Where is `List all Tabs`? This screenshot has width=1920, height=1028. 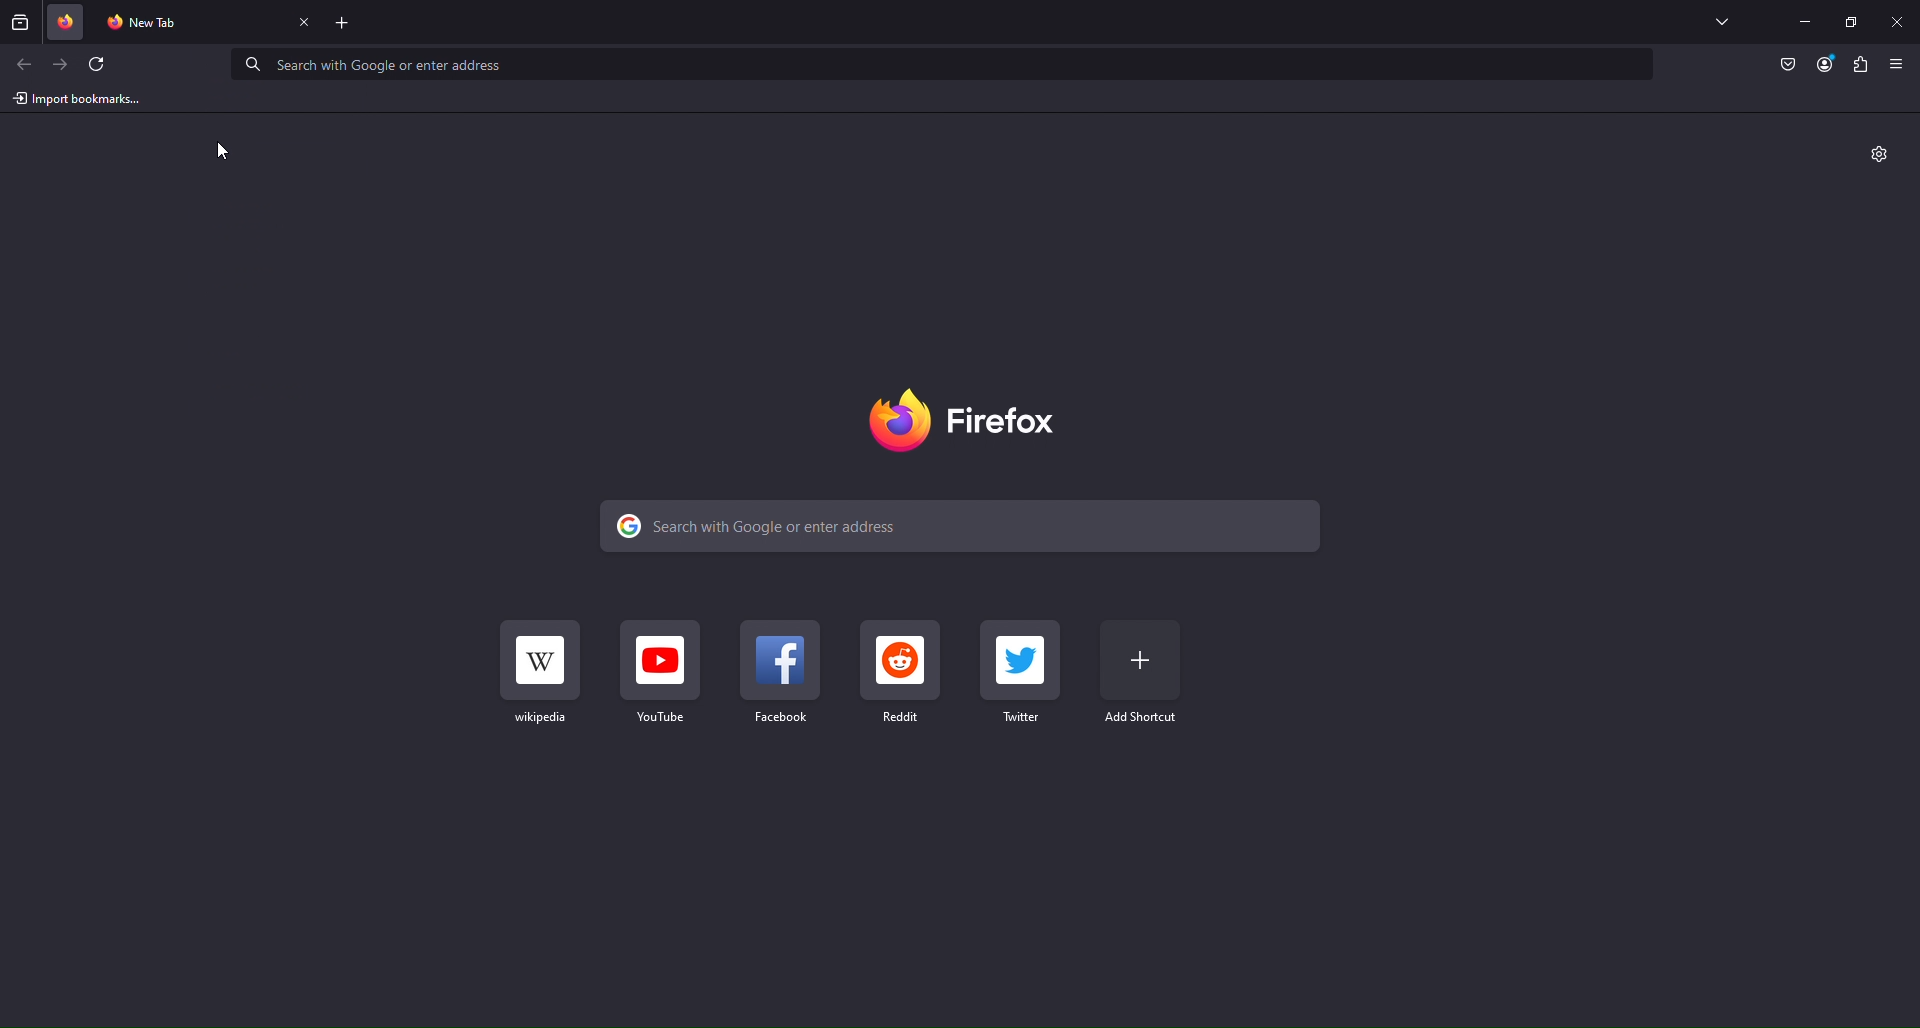 List all Tabs is located at coordinates (1721, 21).